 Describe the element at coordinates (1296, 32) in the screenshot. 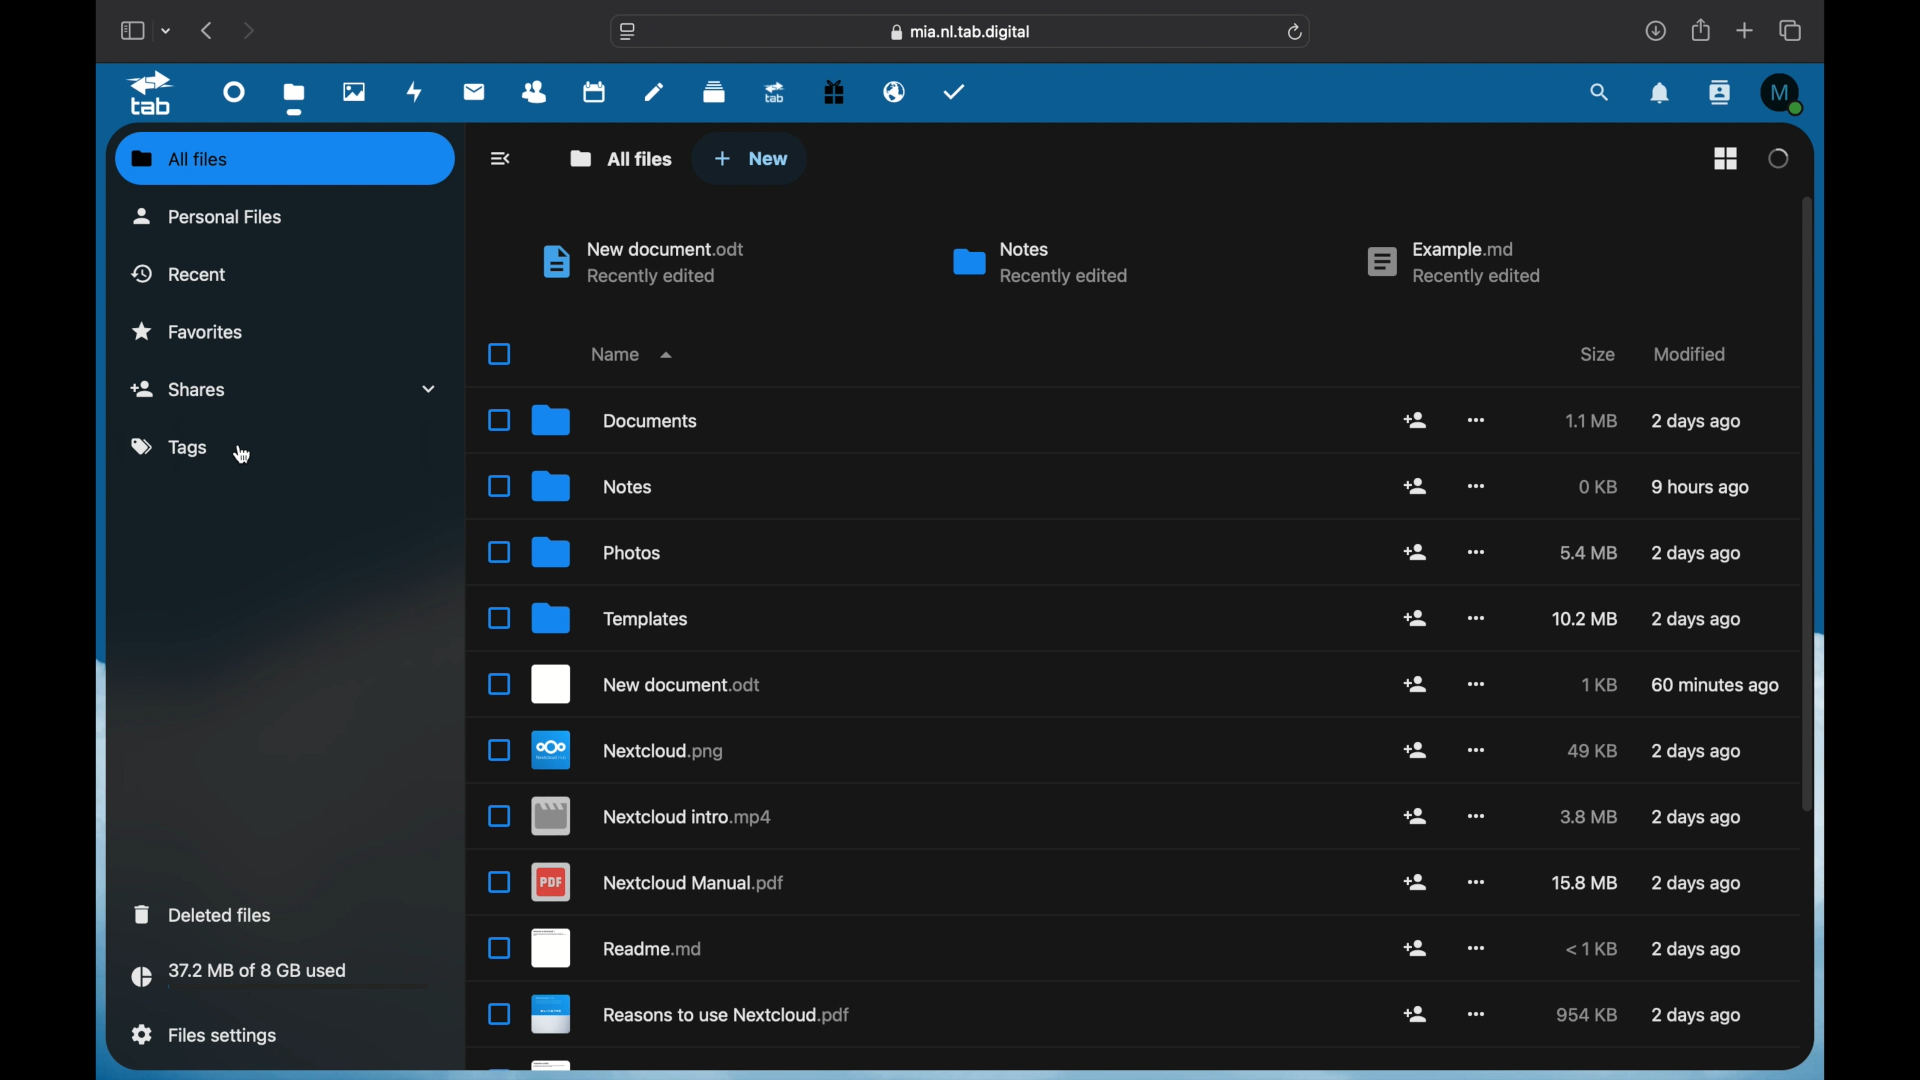

I see `refresh` at that location.